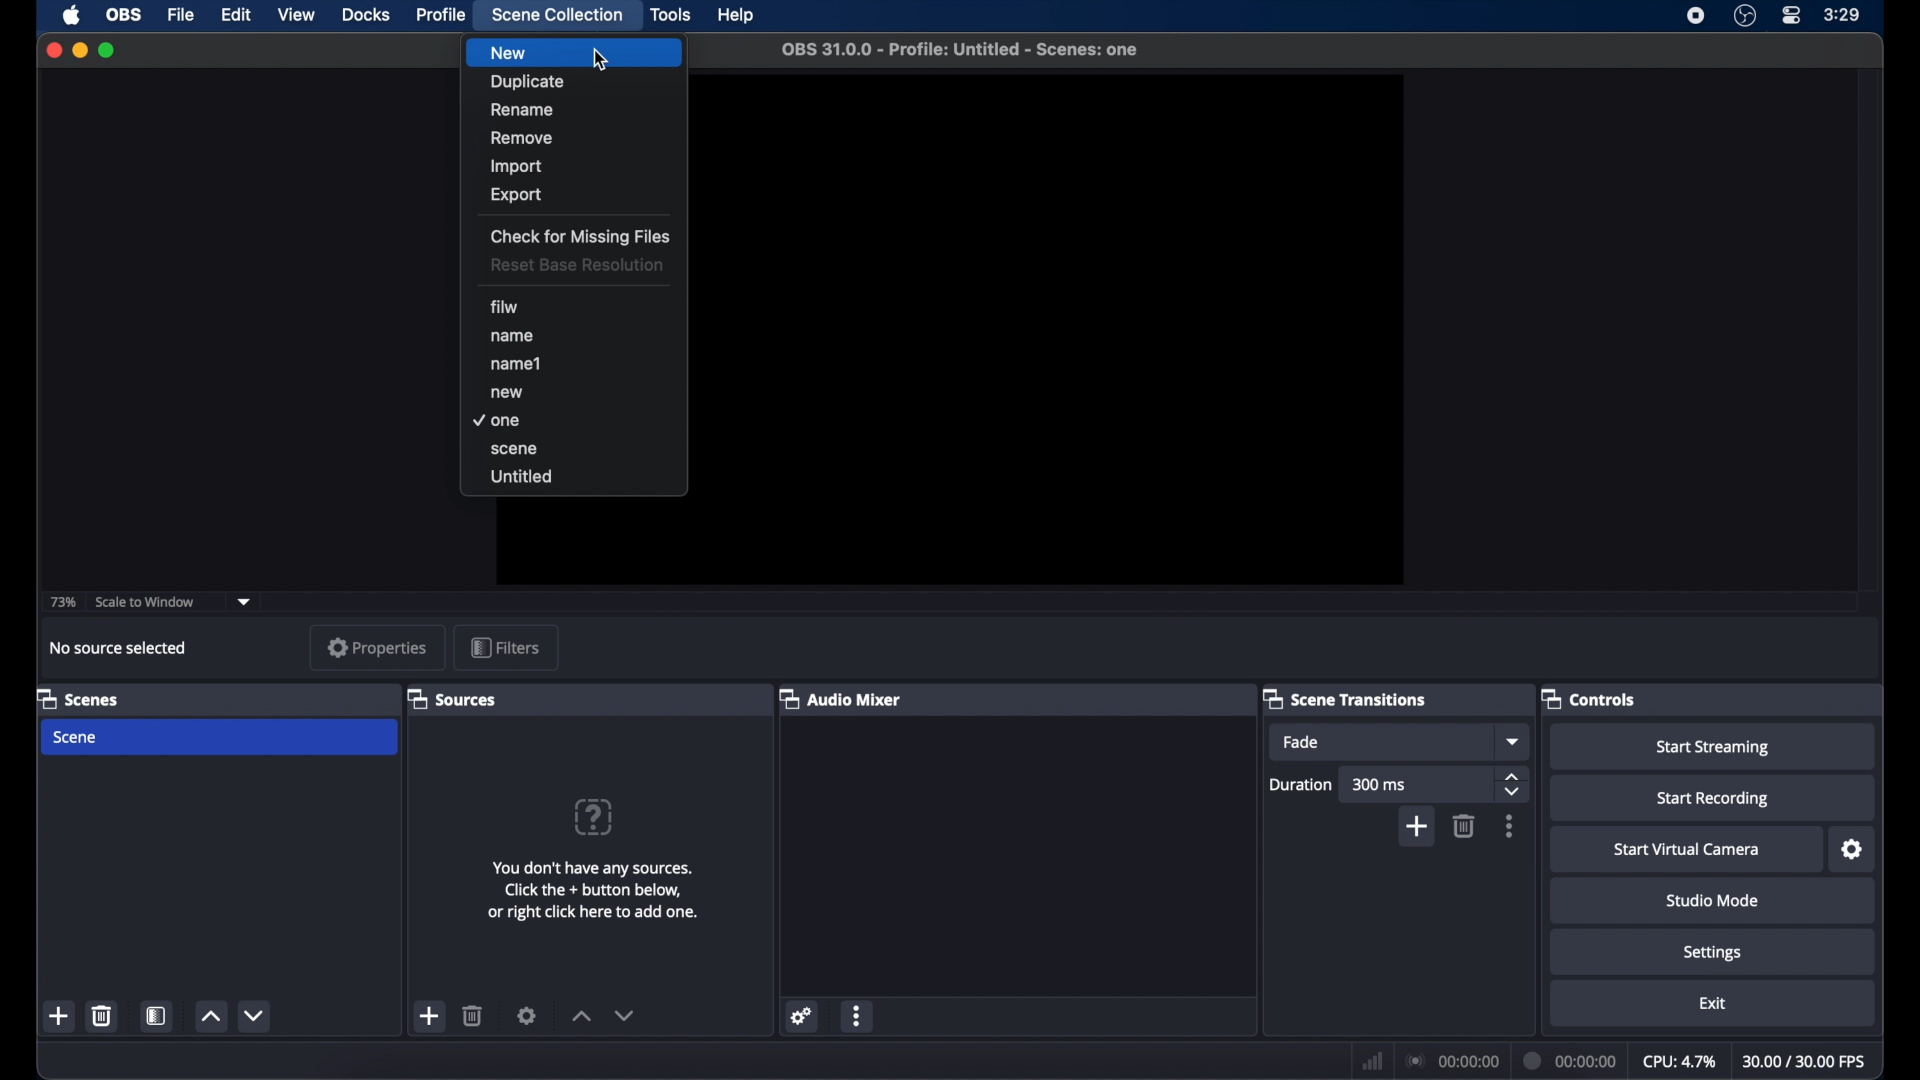 This screenshot has width=1920, height=1080. Describe the element at coordinates (574, 53) in the screenshot. I see `New` at that location.